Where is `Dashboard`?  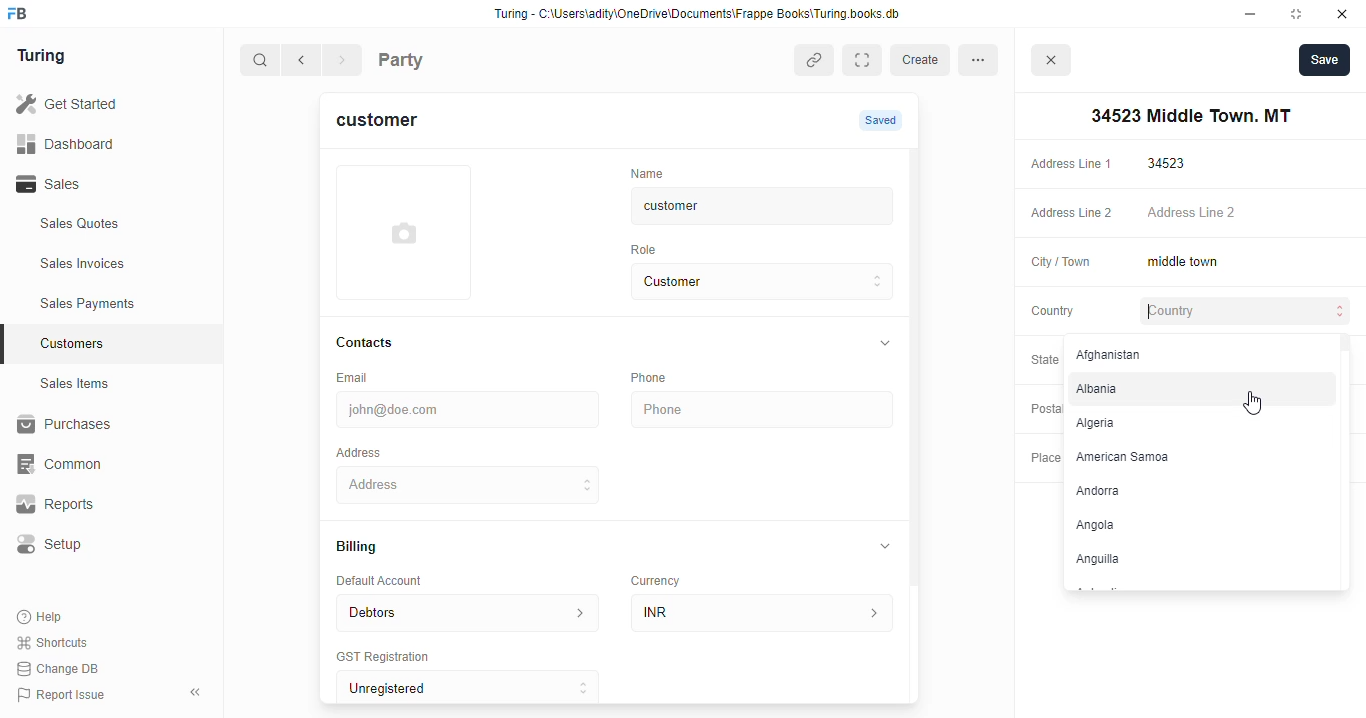
Dashboard is located at coordinates (95, 143).